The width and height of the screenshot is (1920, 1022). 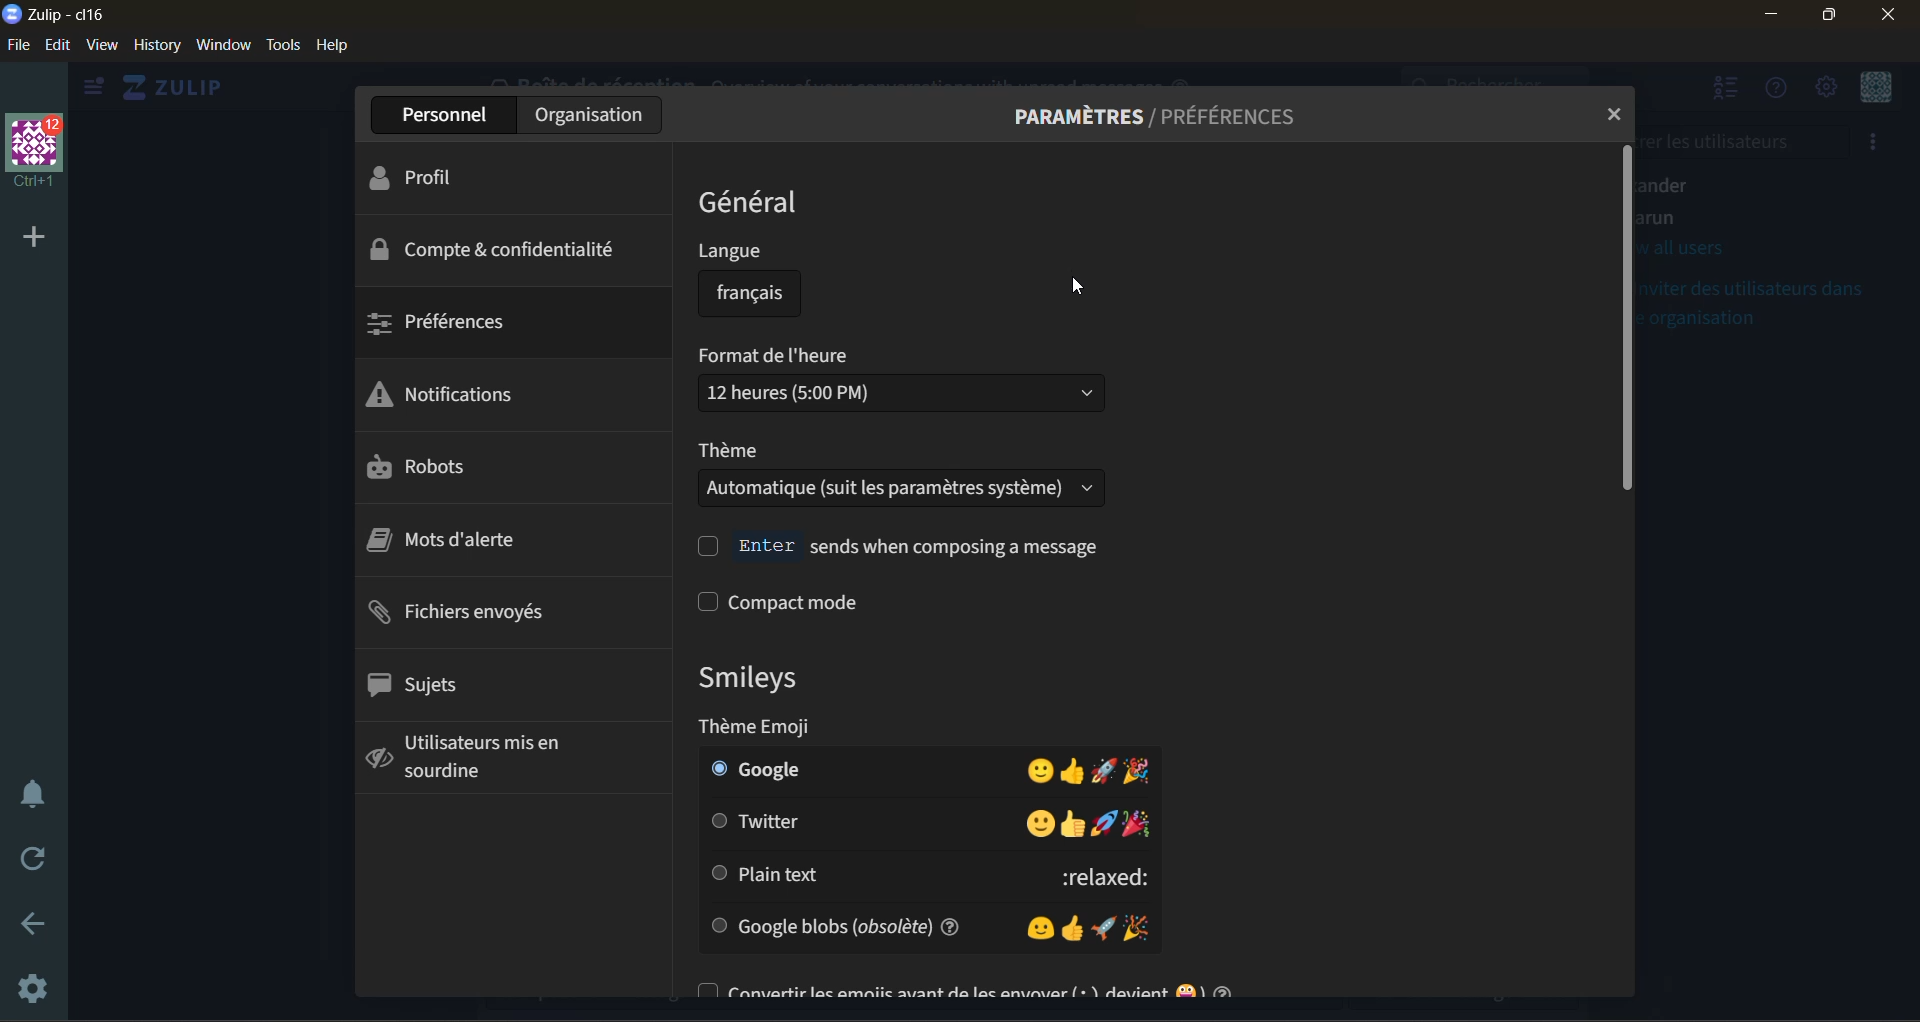 What do you see at coordinates (1061, 209) in the screenshot?
I see `language change notification` at bounding box center [1061, 209].